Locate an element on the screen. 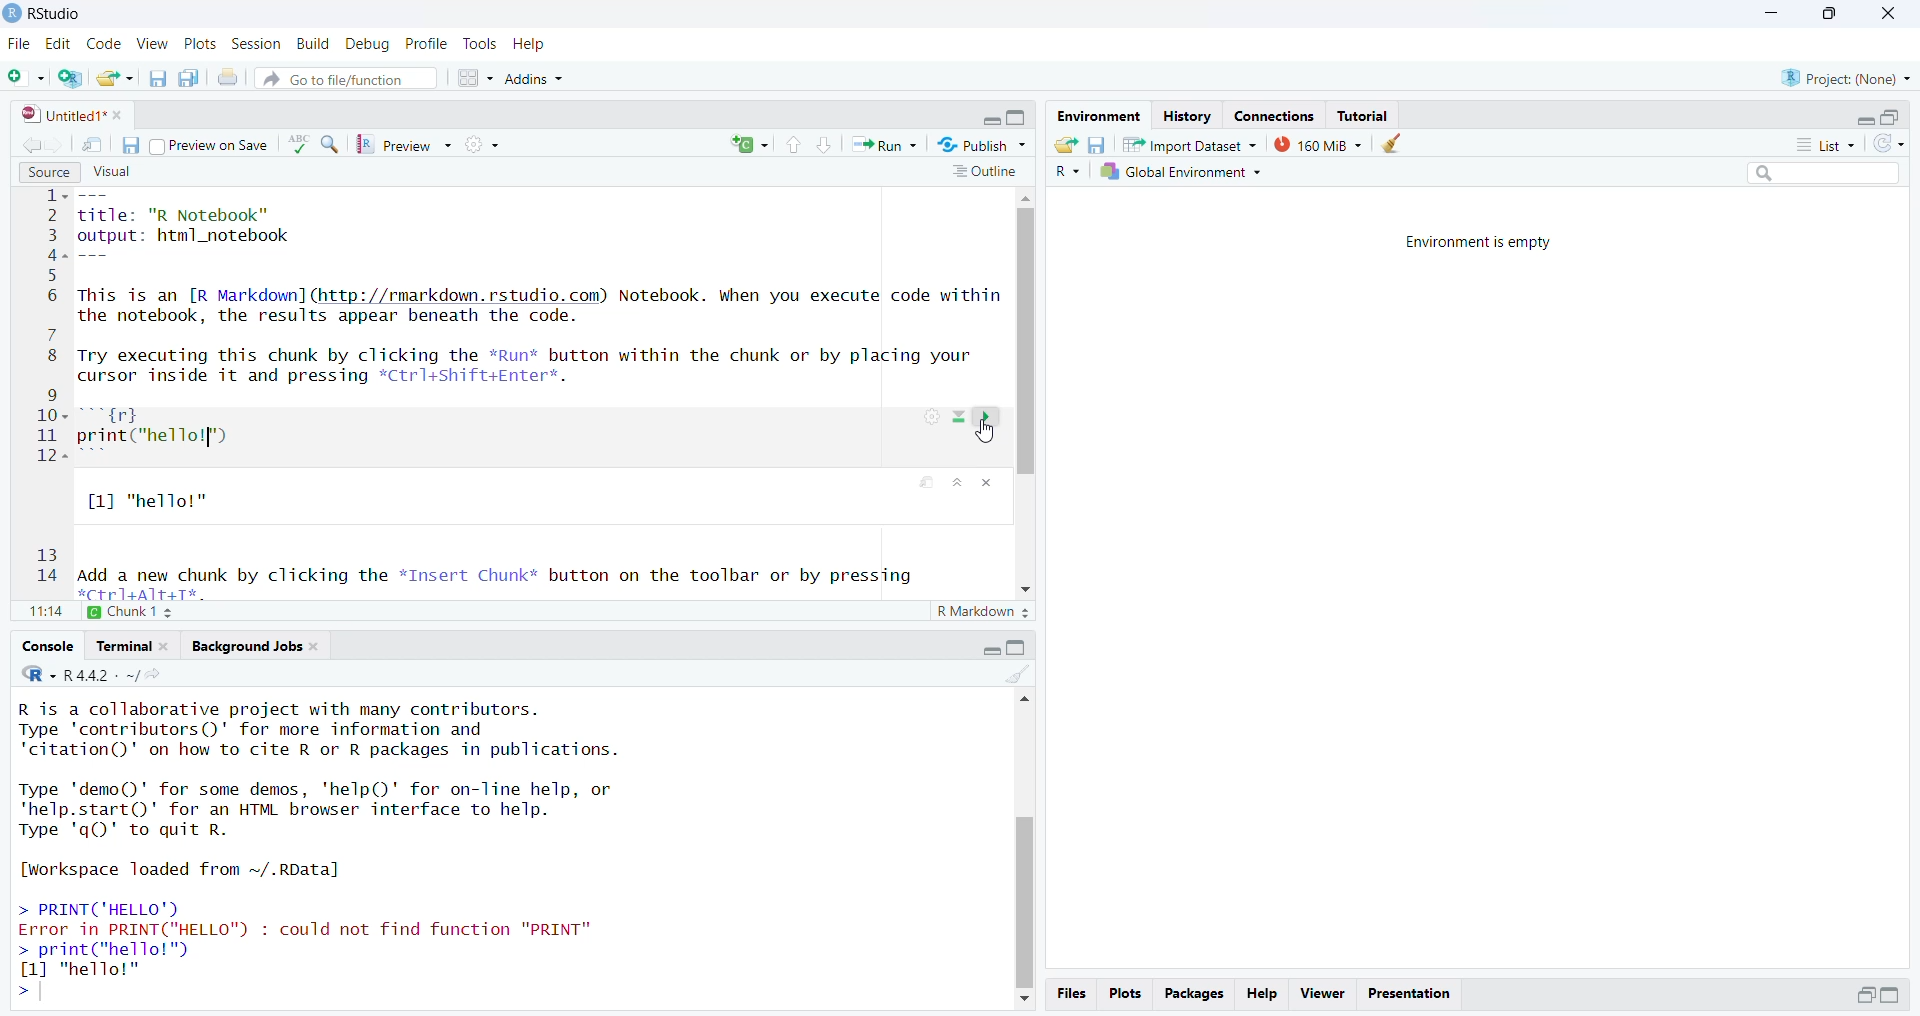 This screenshot has height=1016, width=1920. cursor is located at coordinates (986, 436).